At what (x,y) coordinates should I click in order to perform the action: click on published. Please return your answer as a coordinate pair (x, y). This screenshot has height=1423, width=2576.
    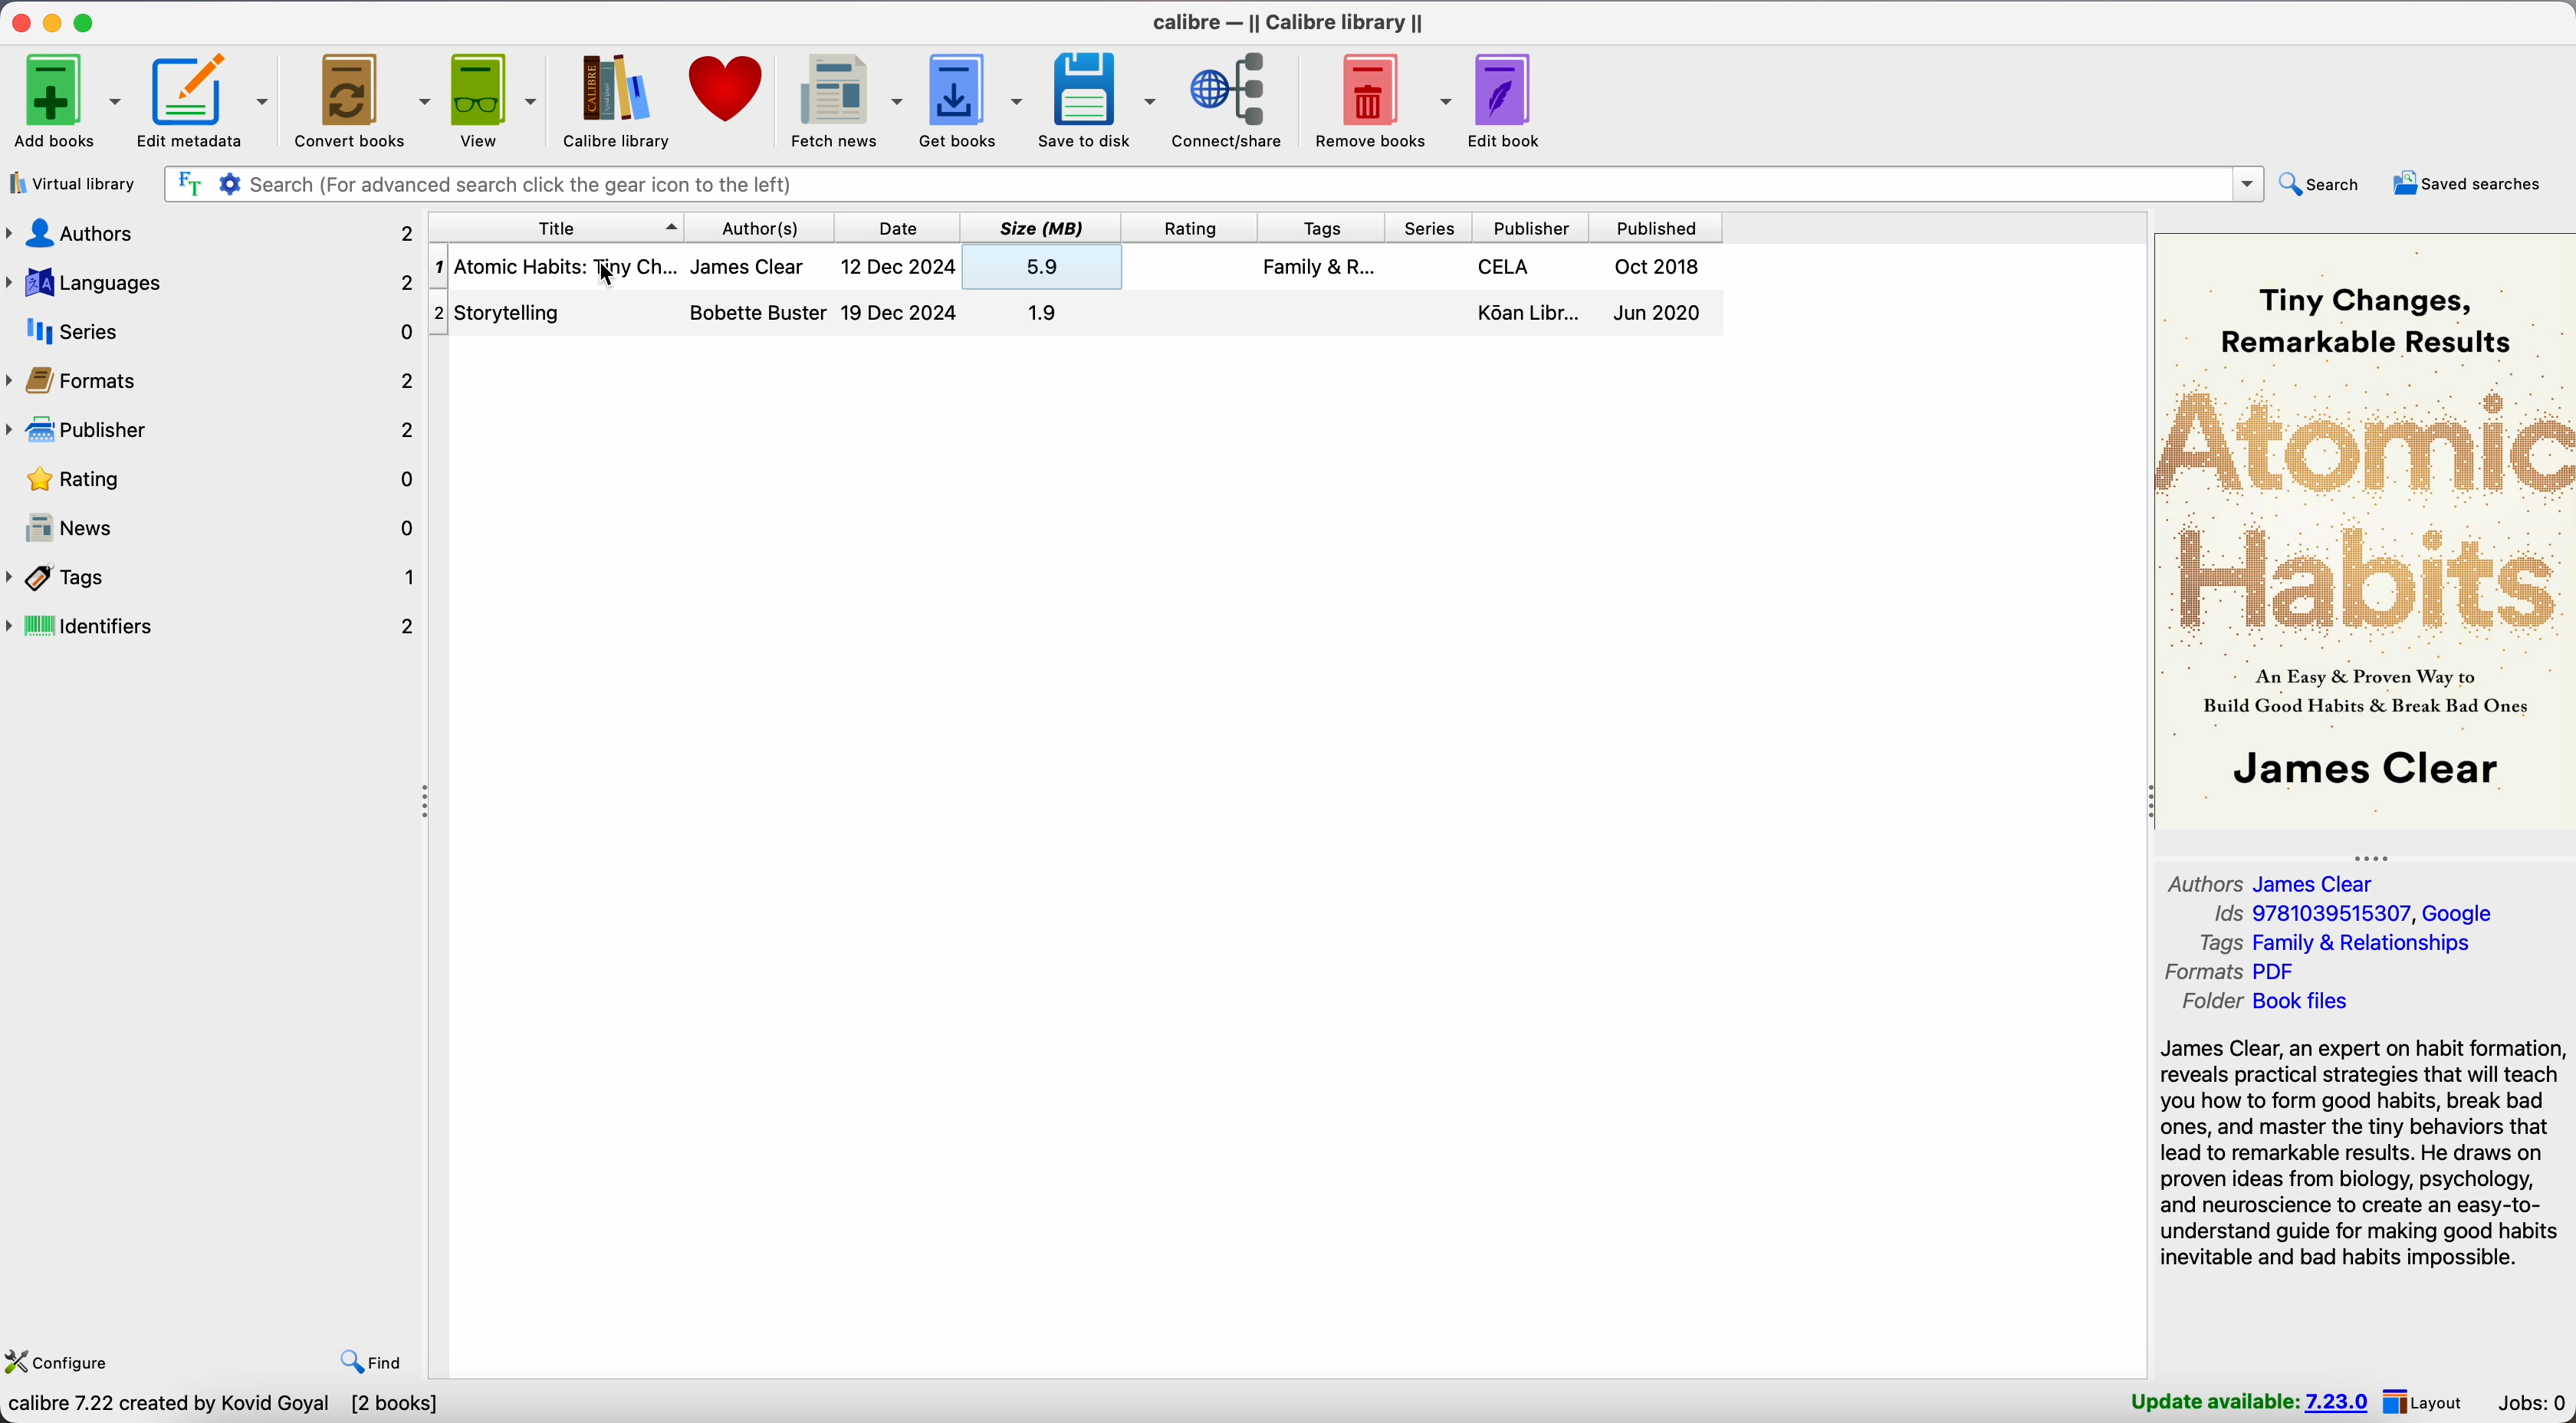
    Looking at the image, I should click on (1660, 228).